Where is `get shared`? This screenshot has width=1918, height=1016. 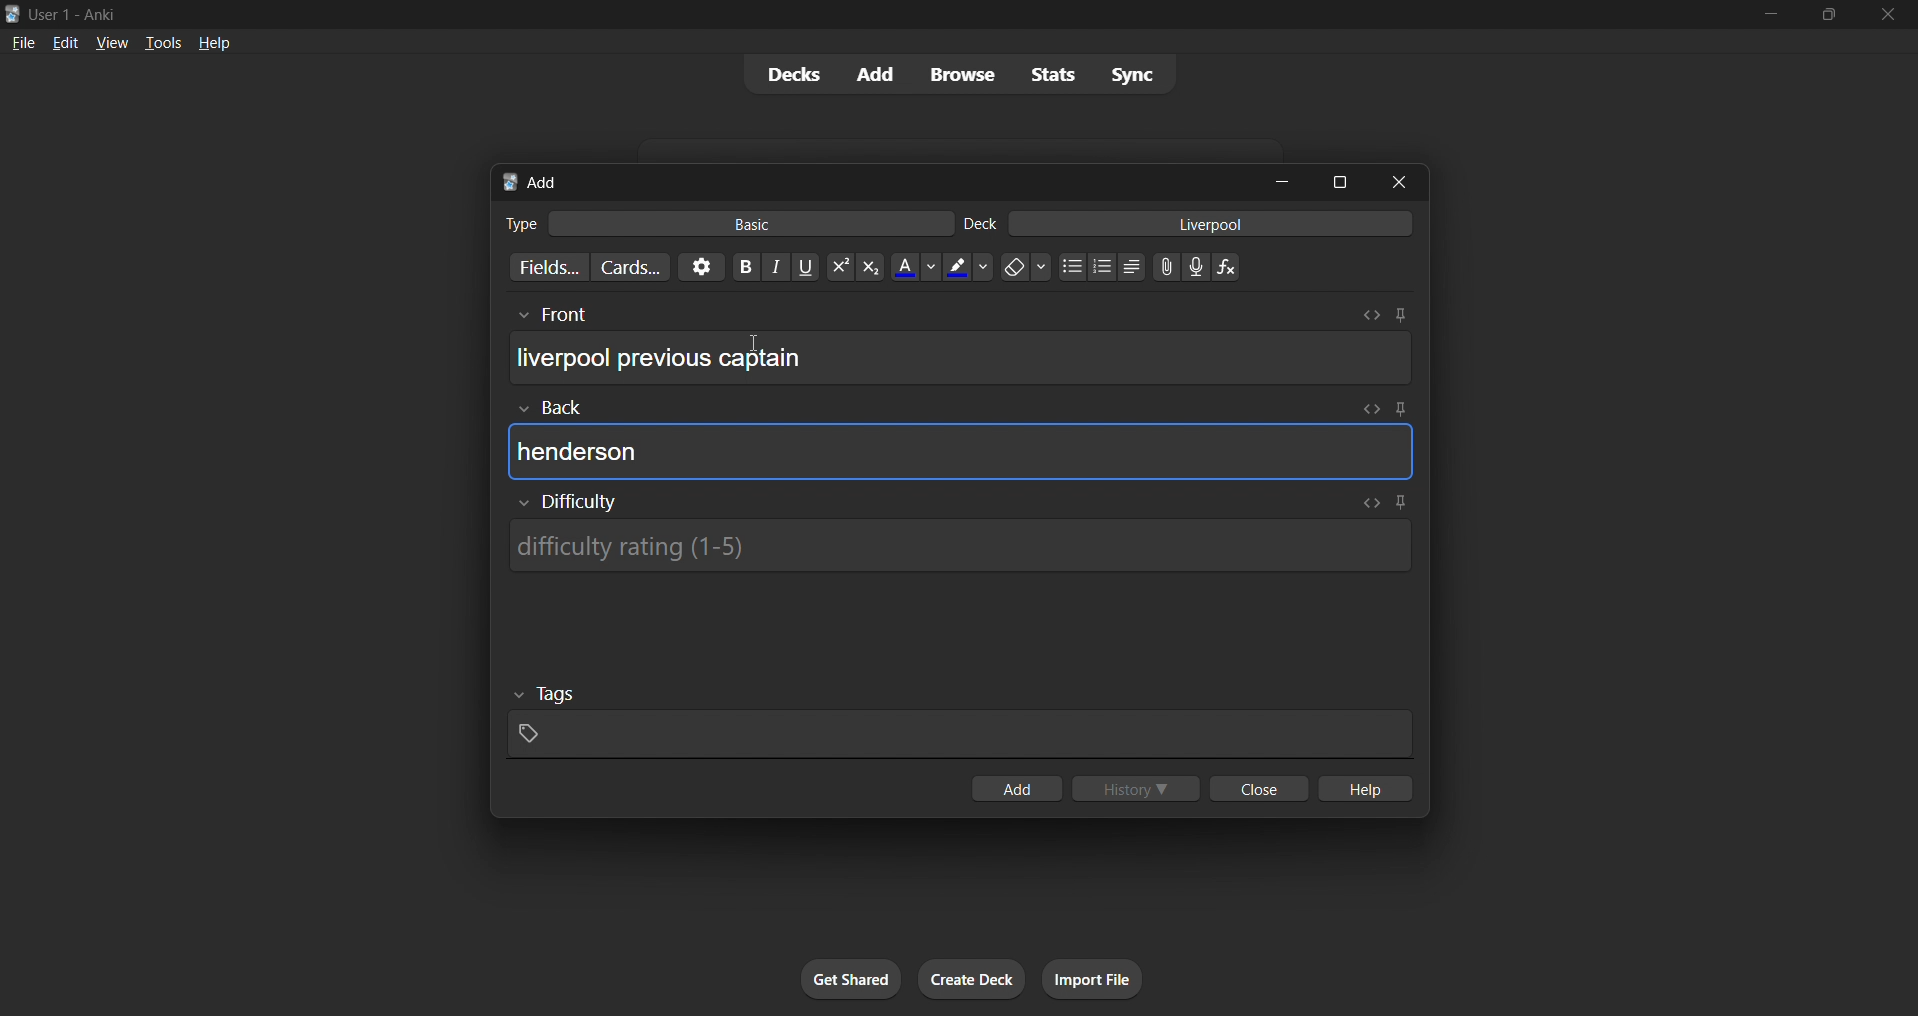 get shared is located at coordinates (853, 980).